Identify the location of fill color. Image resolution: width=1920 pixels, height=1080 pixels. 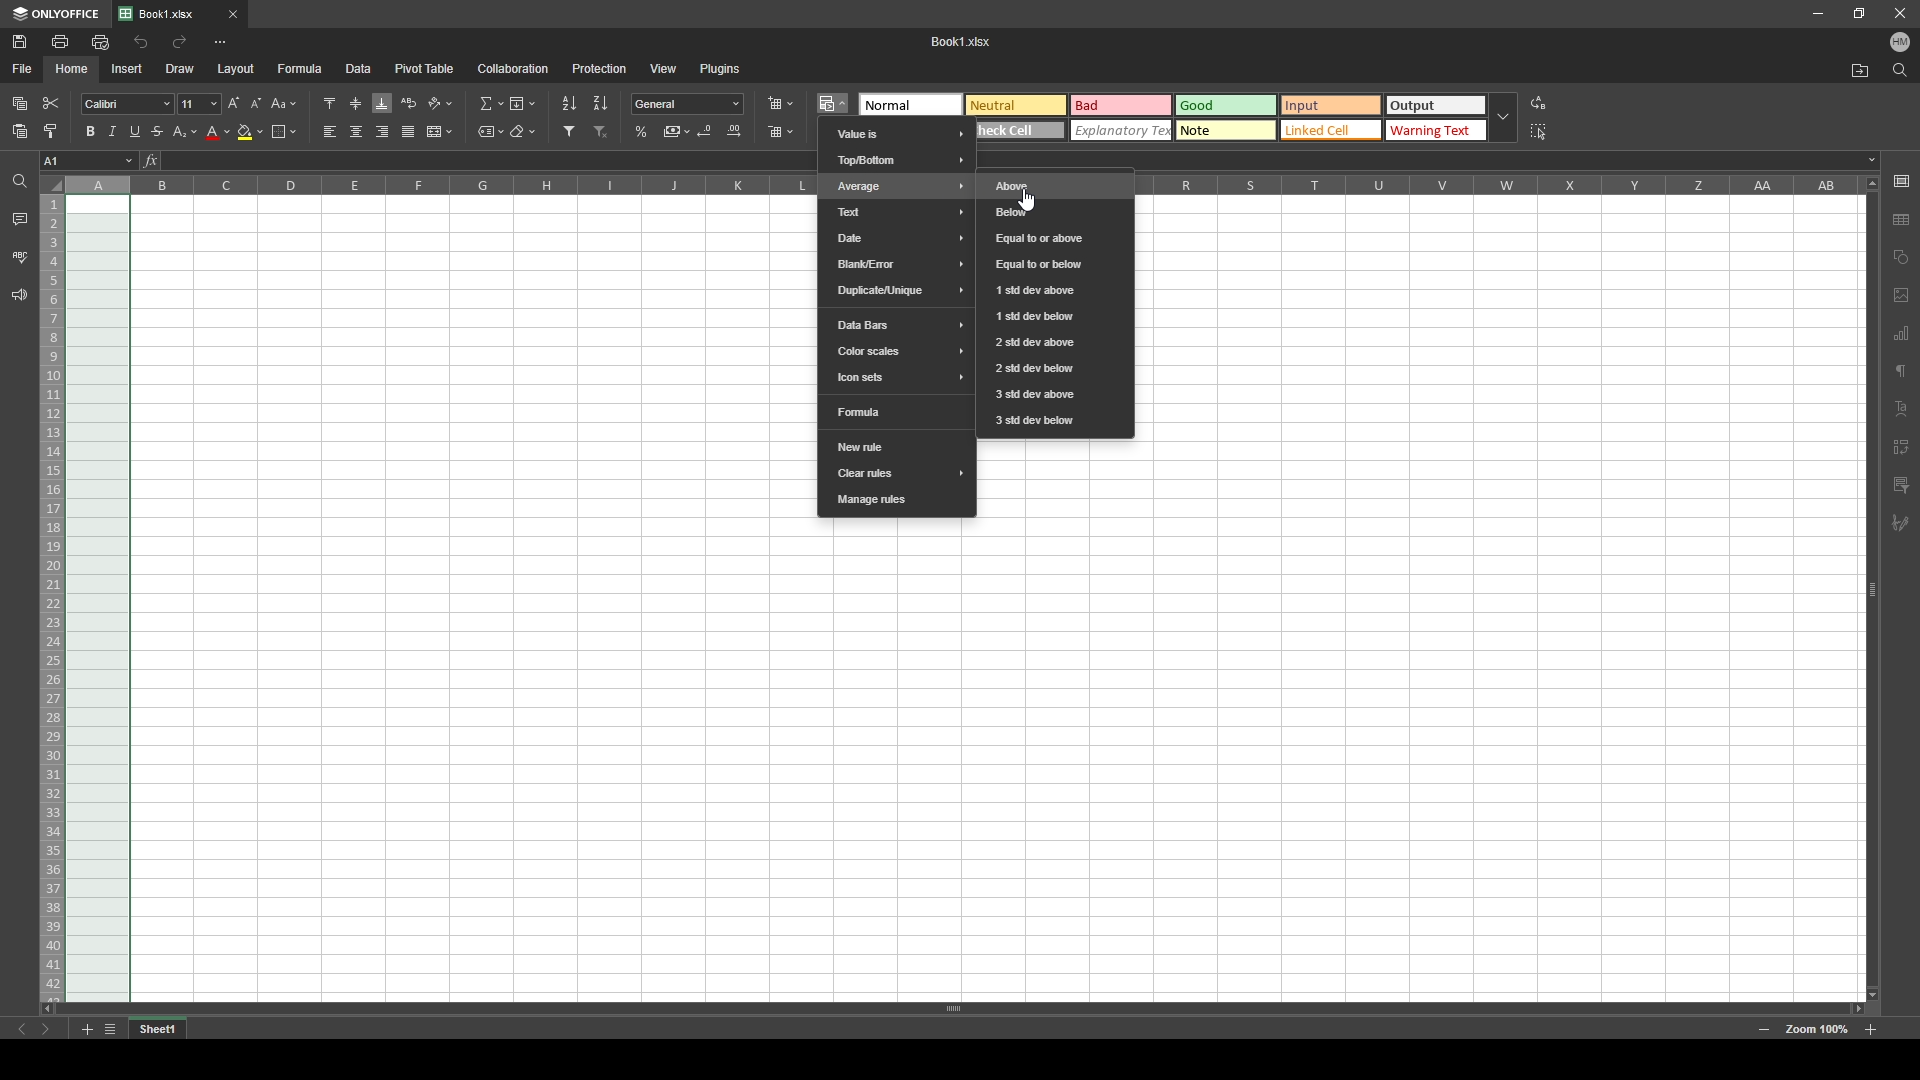
(251, 132).